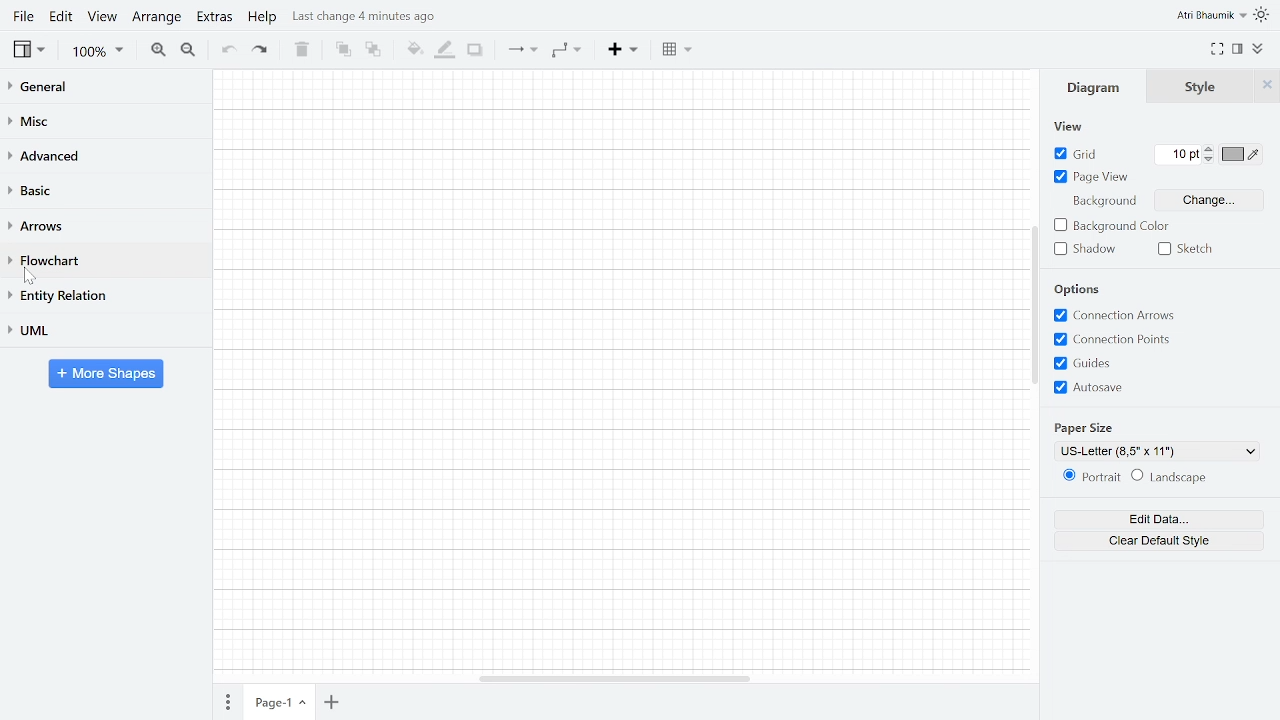 This screenshot has width=1280, height=720. I want to click on vertical scrollbar, so click(1035, 327).